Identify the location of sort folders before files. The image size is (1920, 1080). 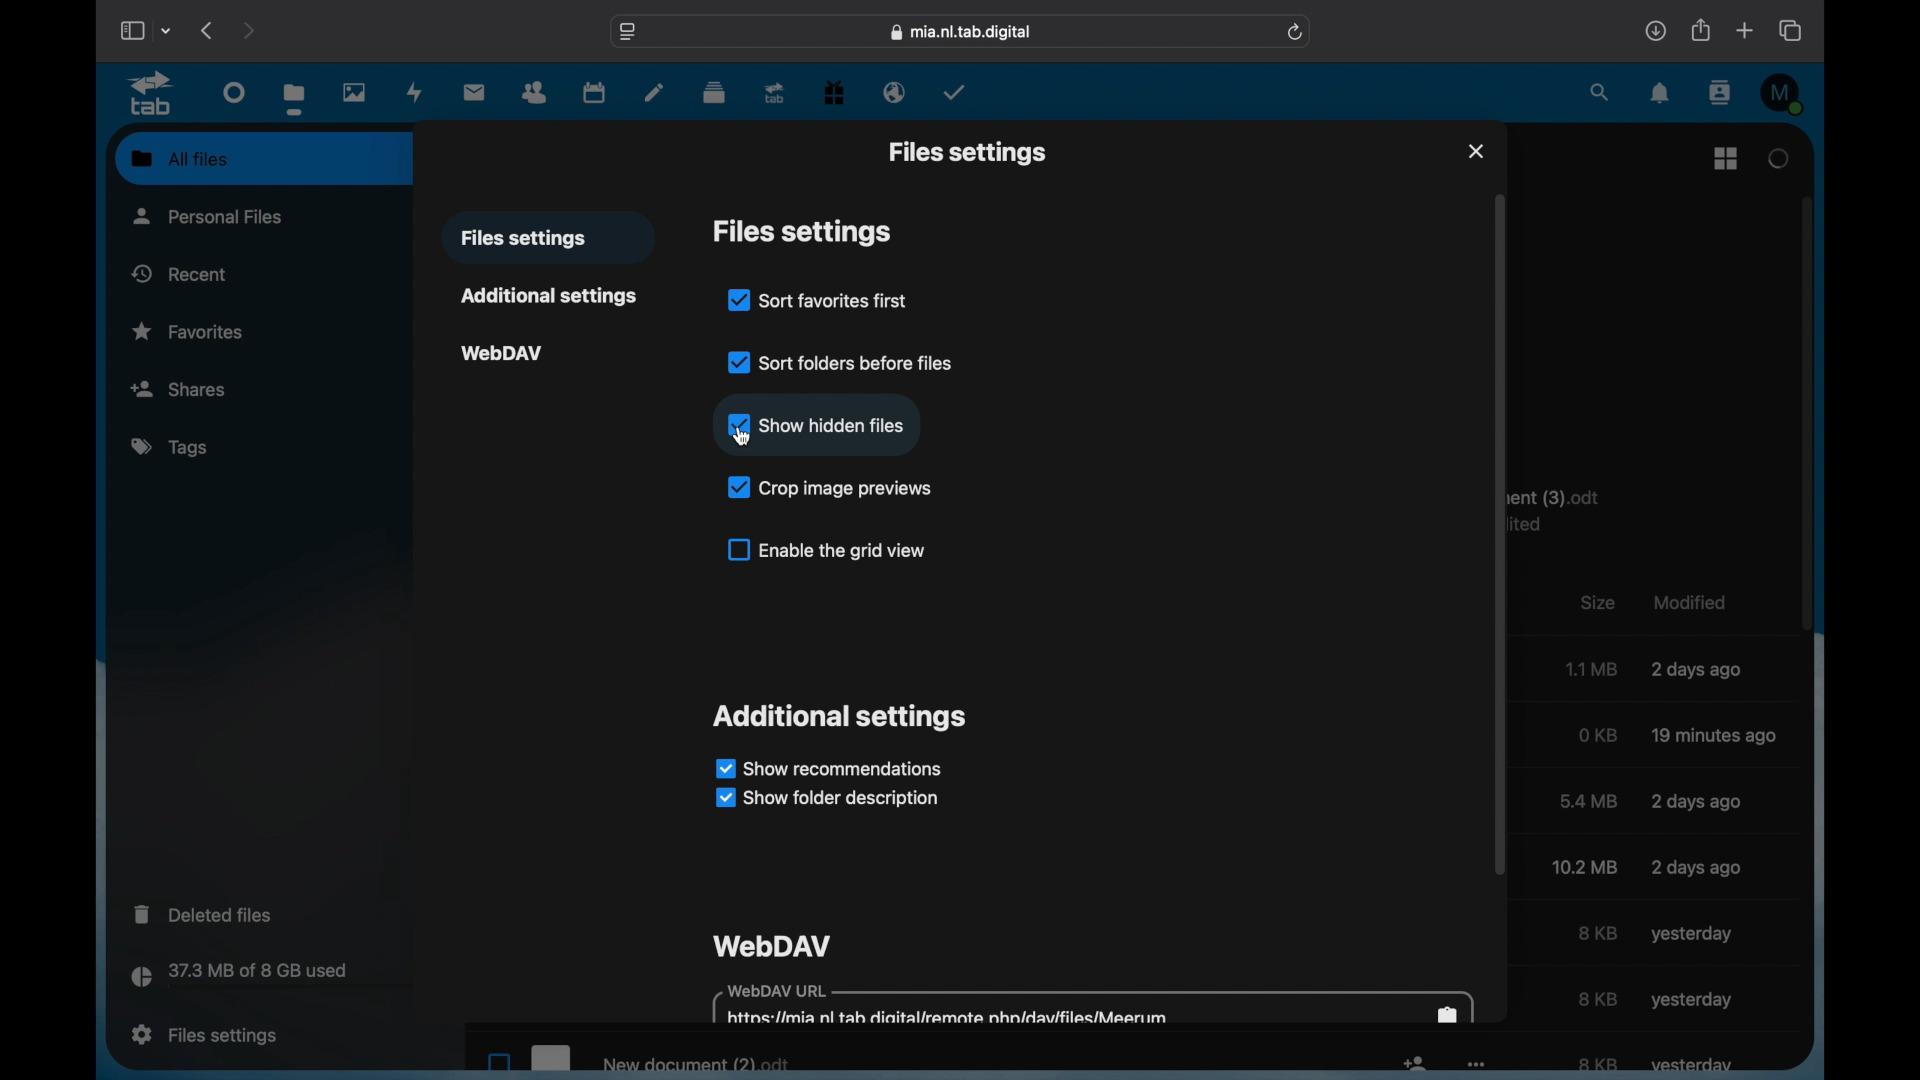
(839, 361).